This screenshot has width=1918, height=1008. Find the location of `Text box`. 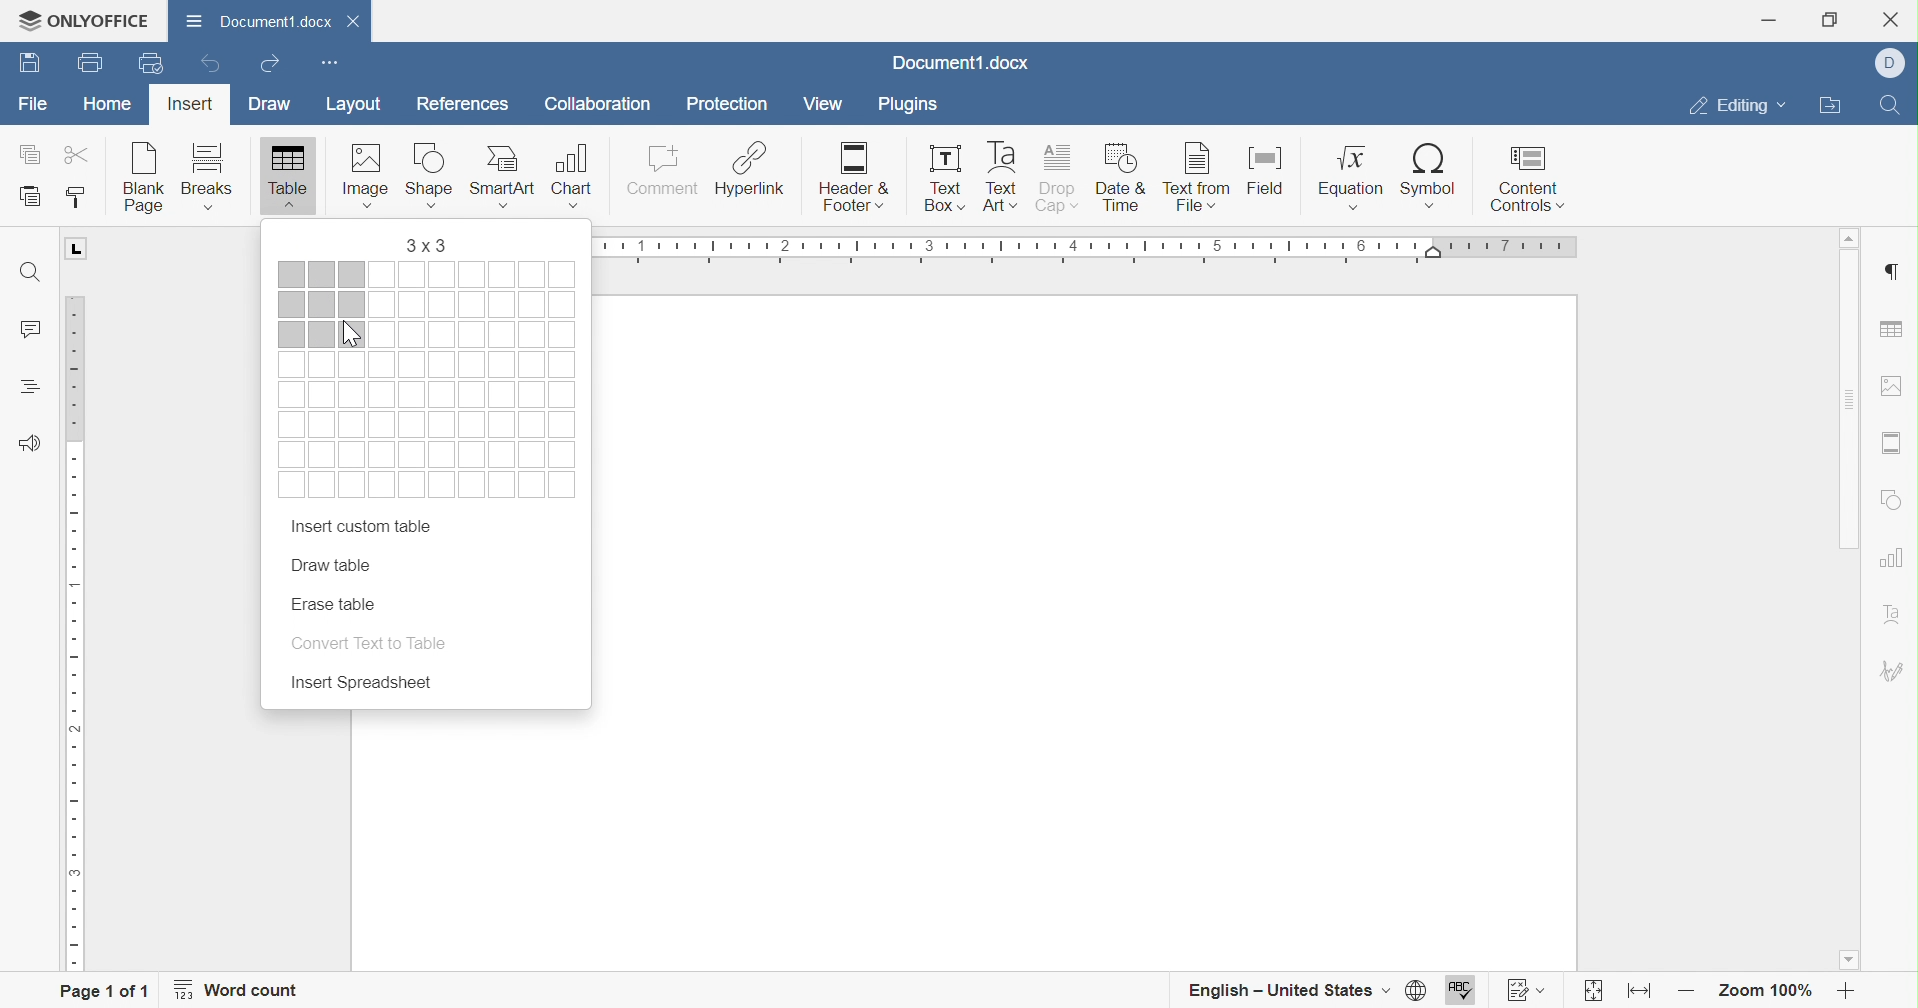

Text box is located at coordinates (944, 180).